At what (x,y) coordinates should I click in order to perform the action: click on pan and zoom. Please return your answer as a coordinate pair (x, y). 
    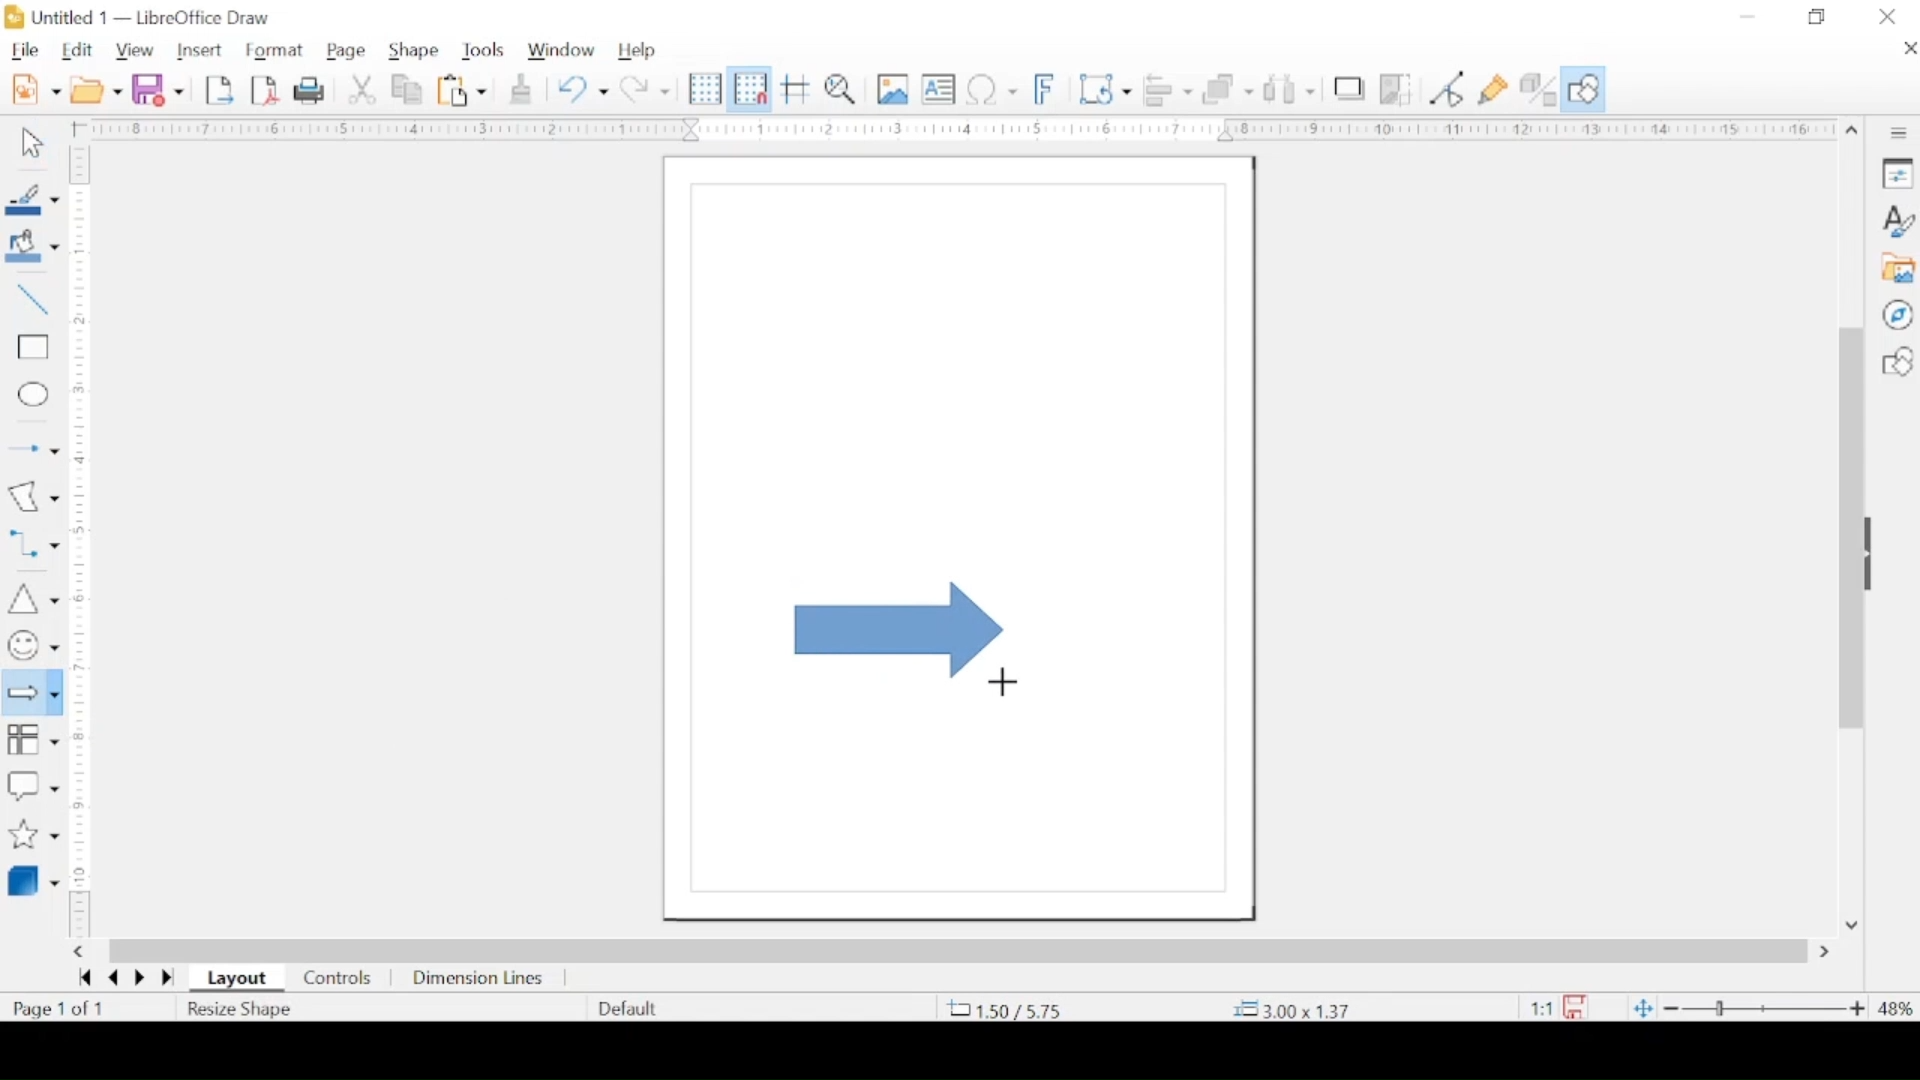
    Looking at the image, I should click on (841, 89).